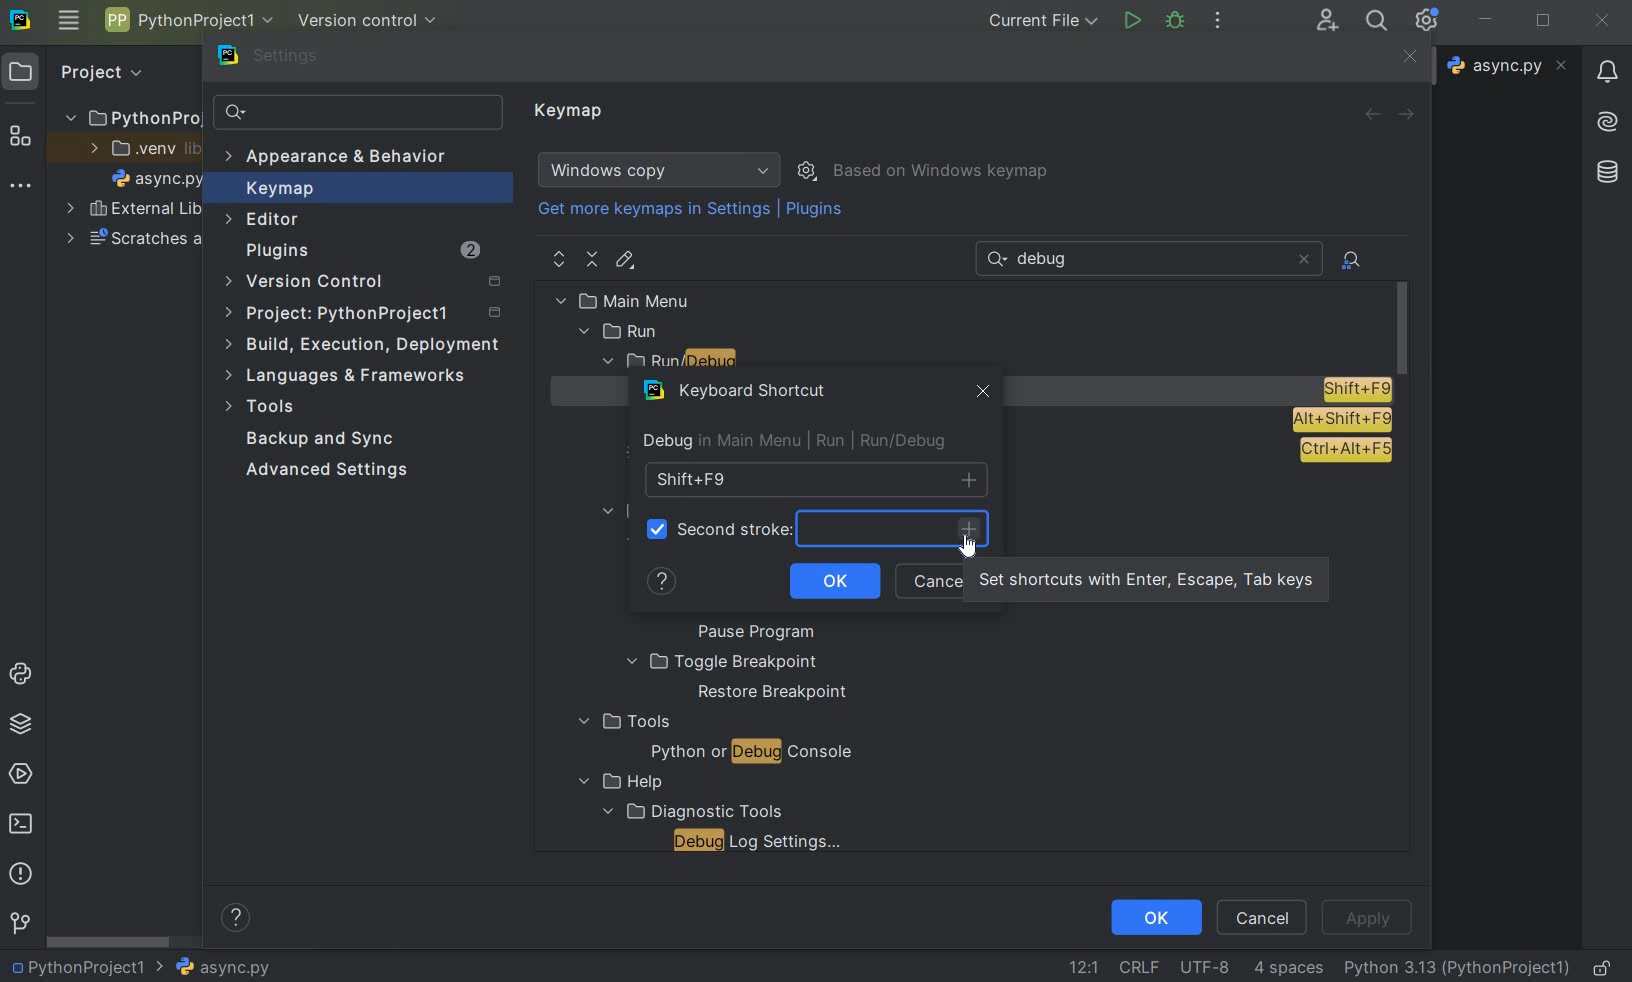 This screenshot has height=982, width=1632. I want to click on editor, so click(264, 219).